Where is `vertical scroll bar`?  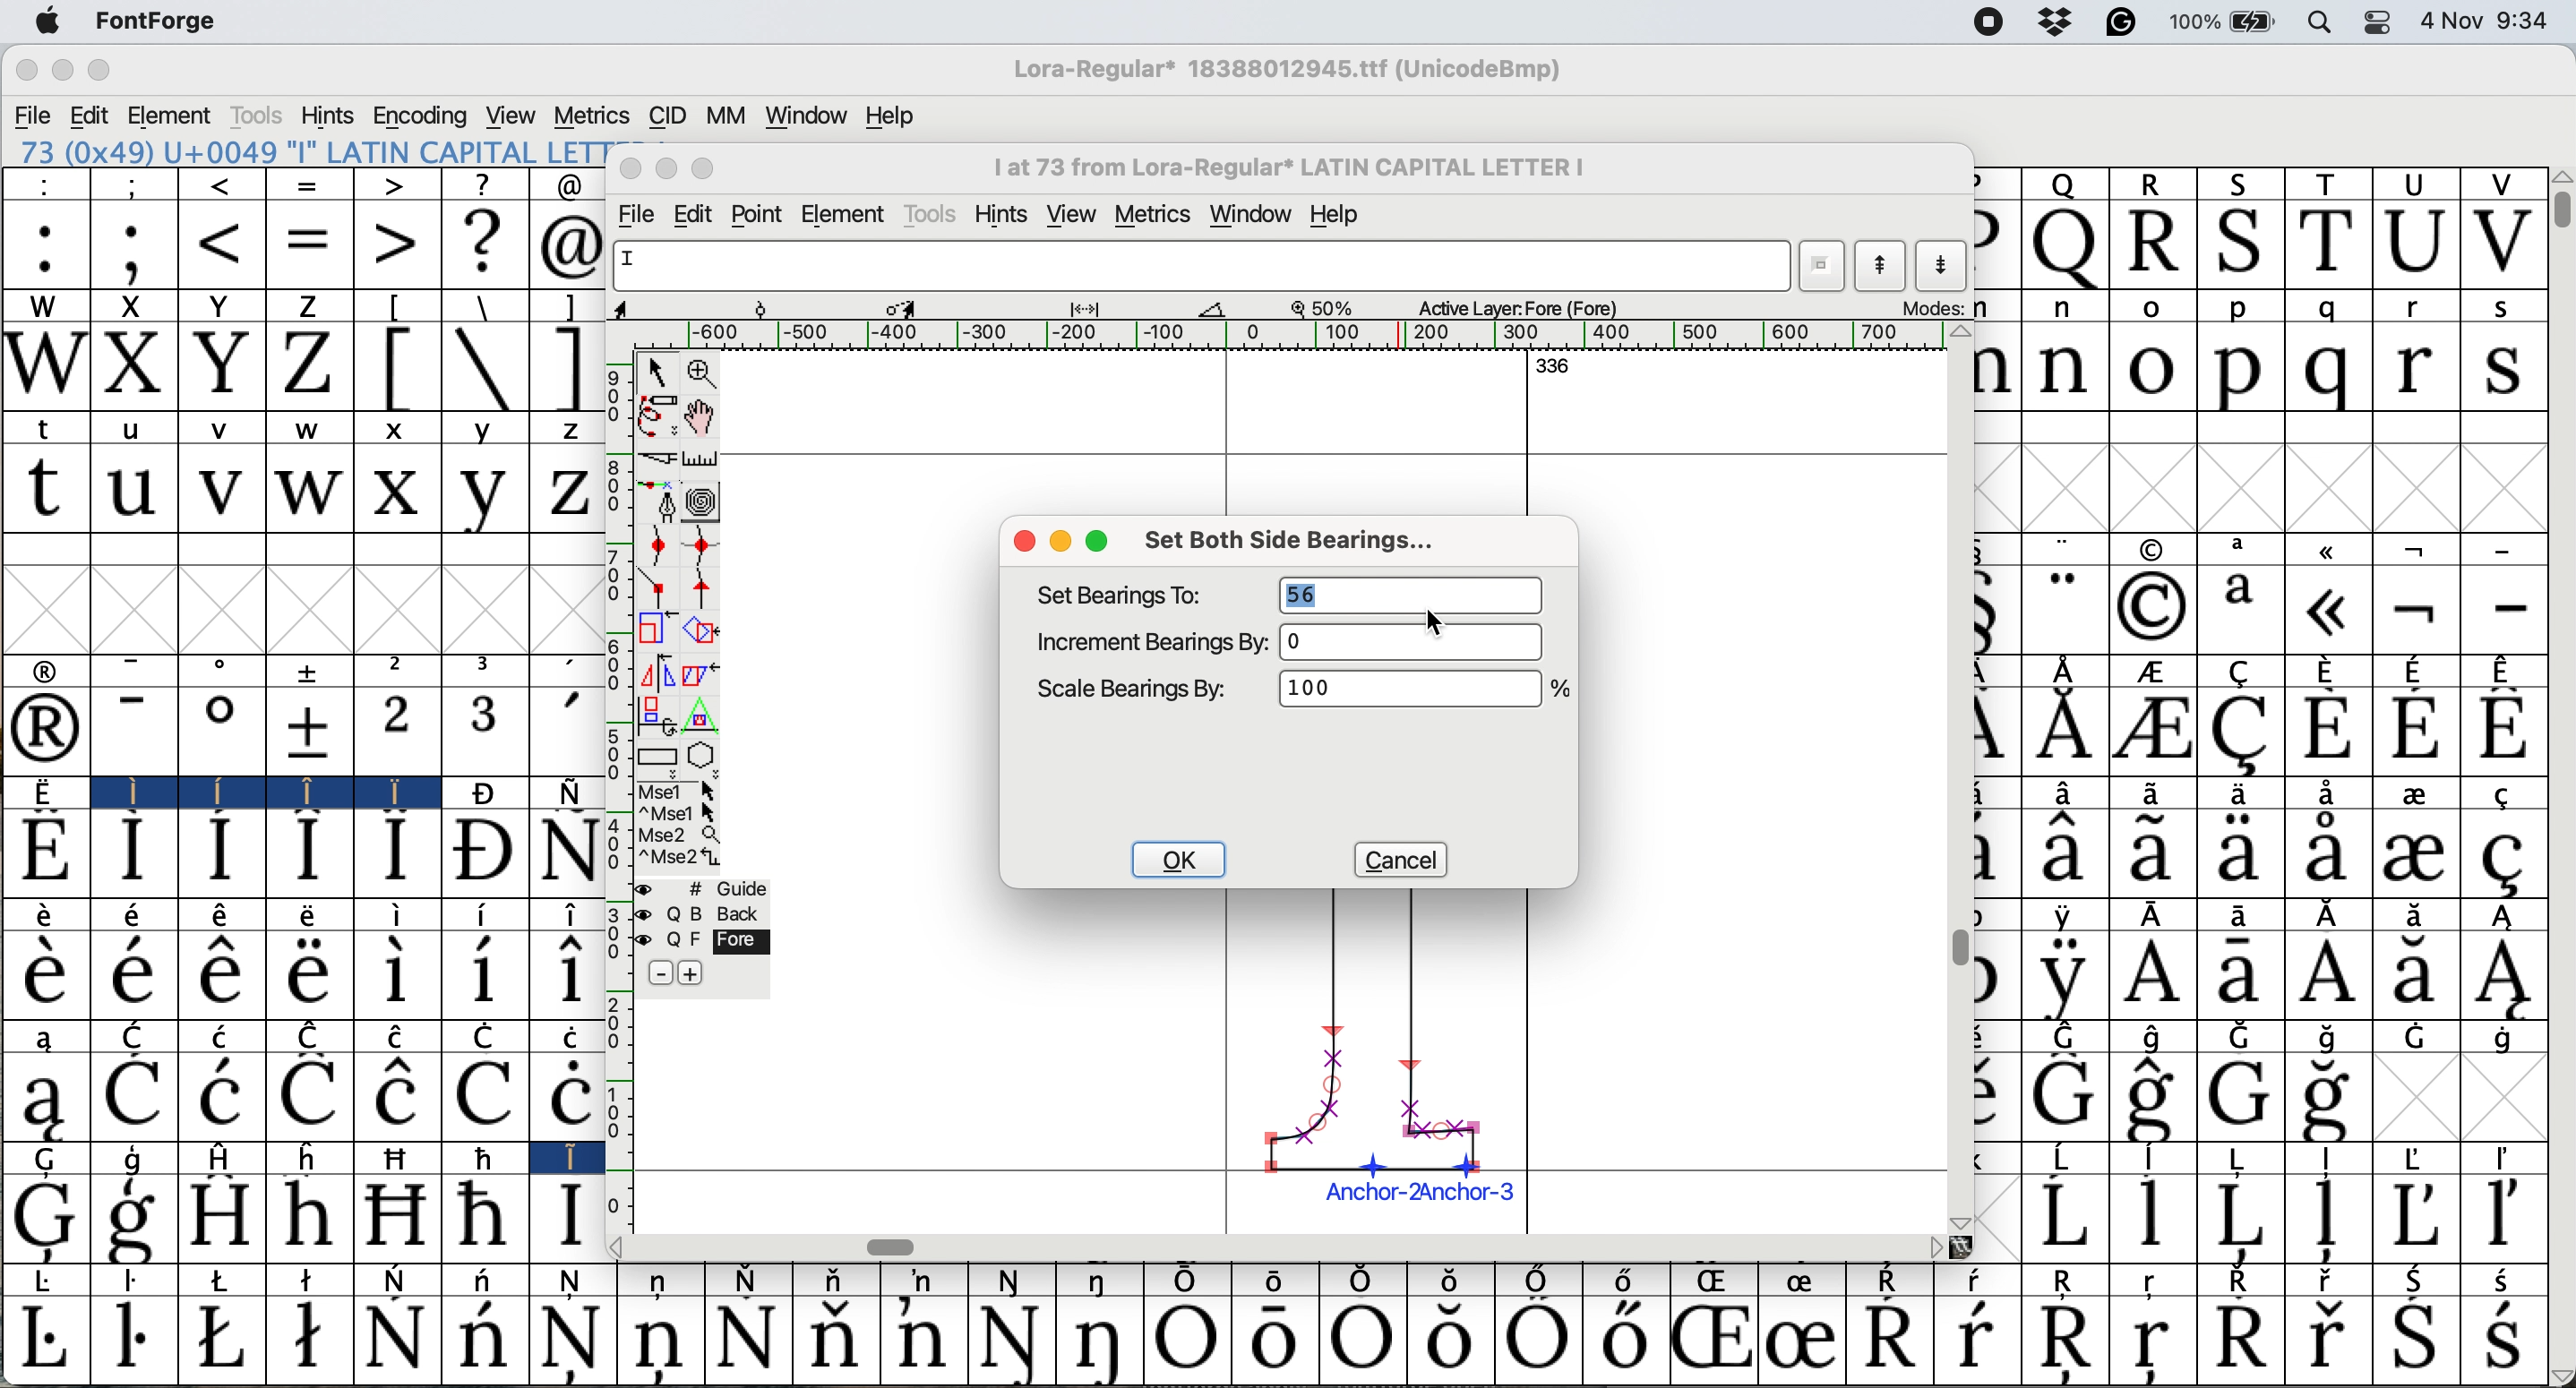 vertical scroll bar is located at coordinates (2560, 215).